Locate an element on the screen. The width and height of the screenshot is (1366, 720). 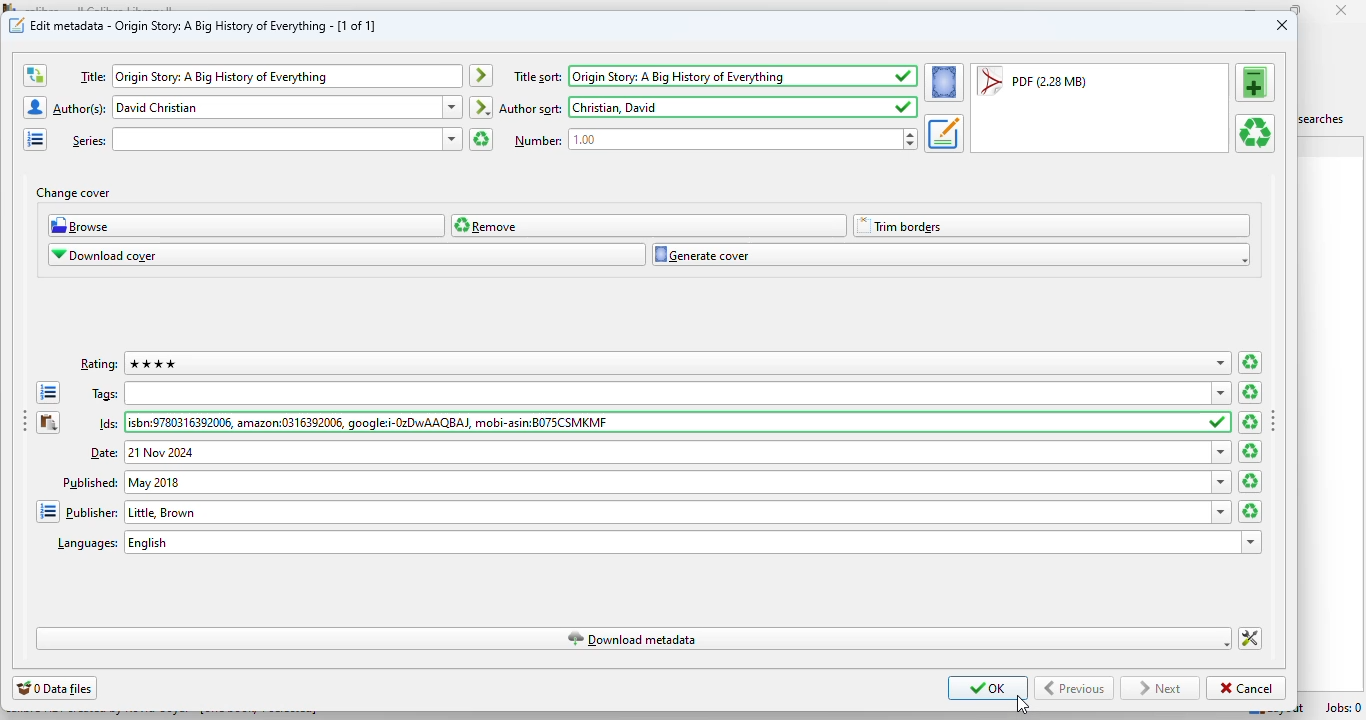
PDF (2.28 MB) is located at coordinates (1032, 80).